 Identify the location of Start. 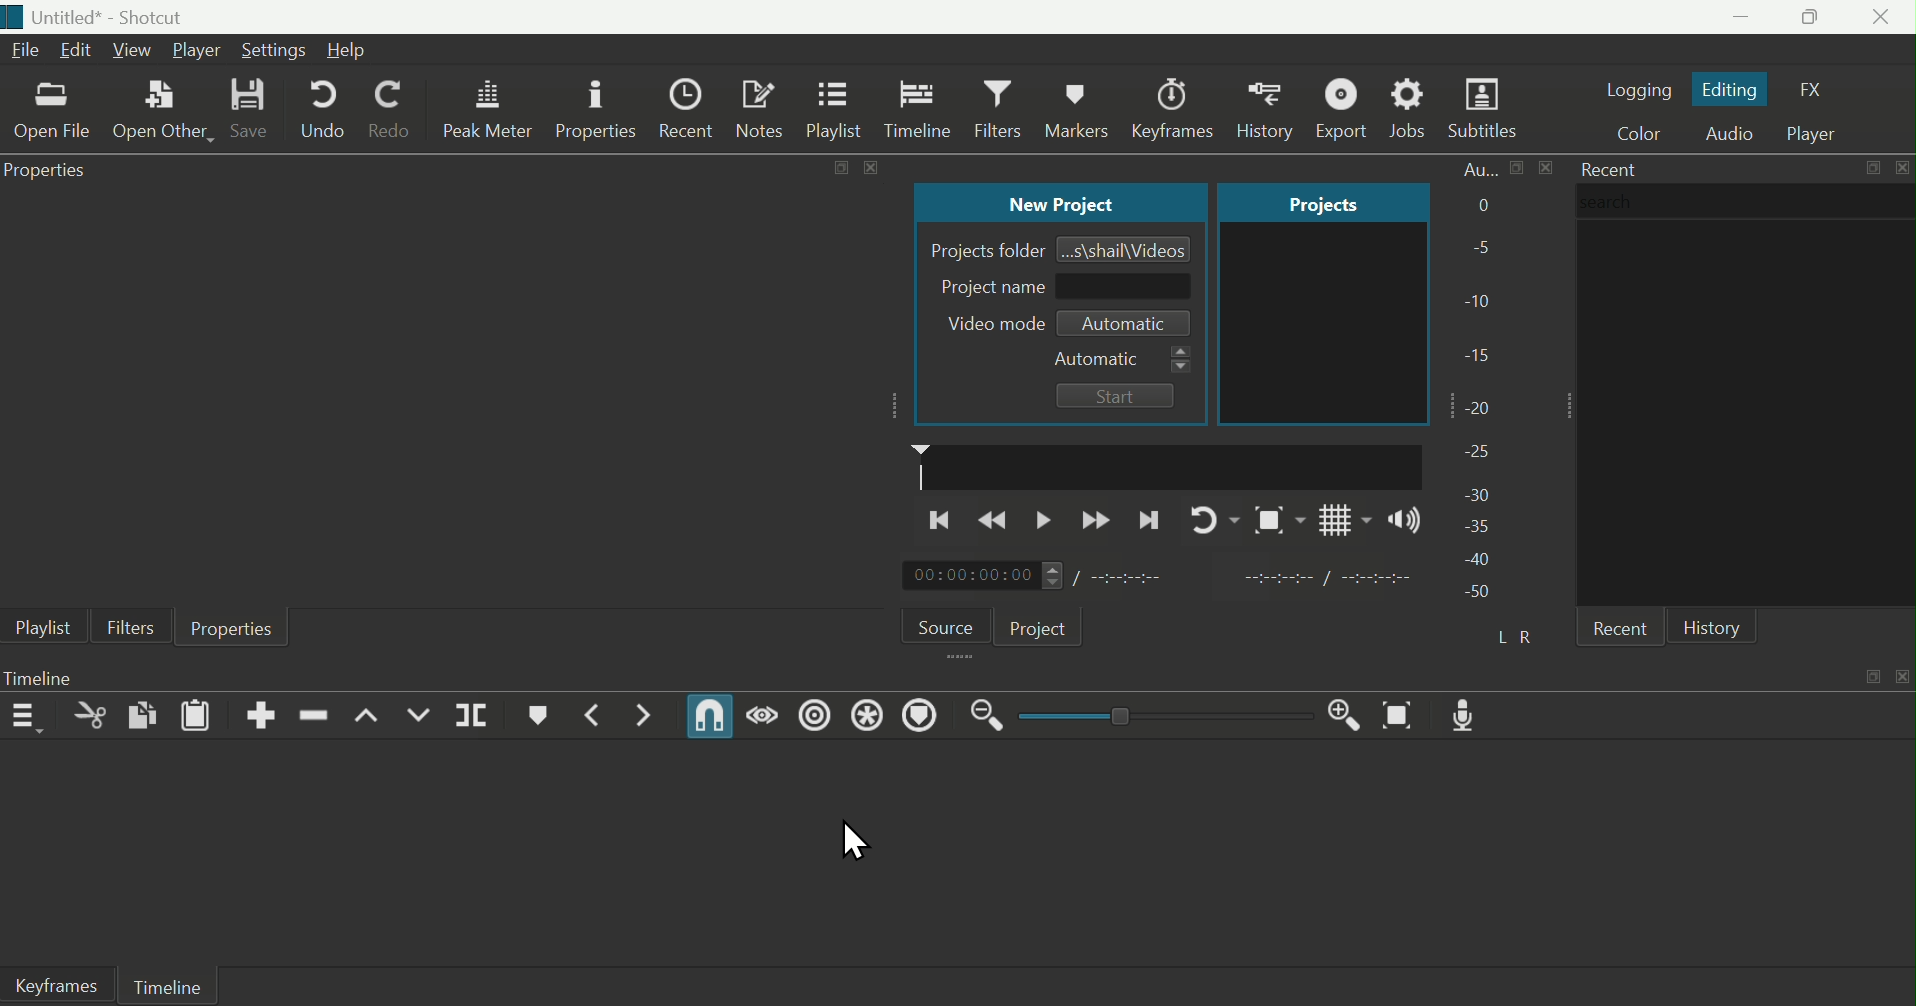
(1116, 395).